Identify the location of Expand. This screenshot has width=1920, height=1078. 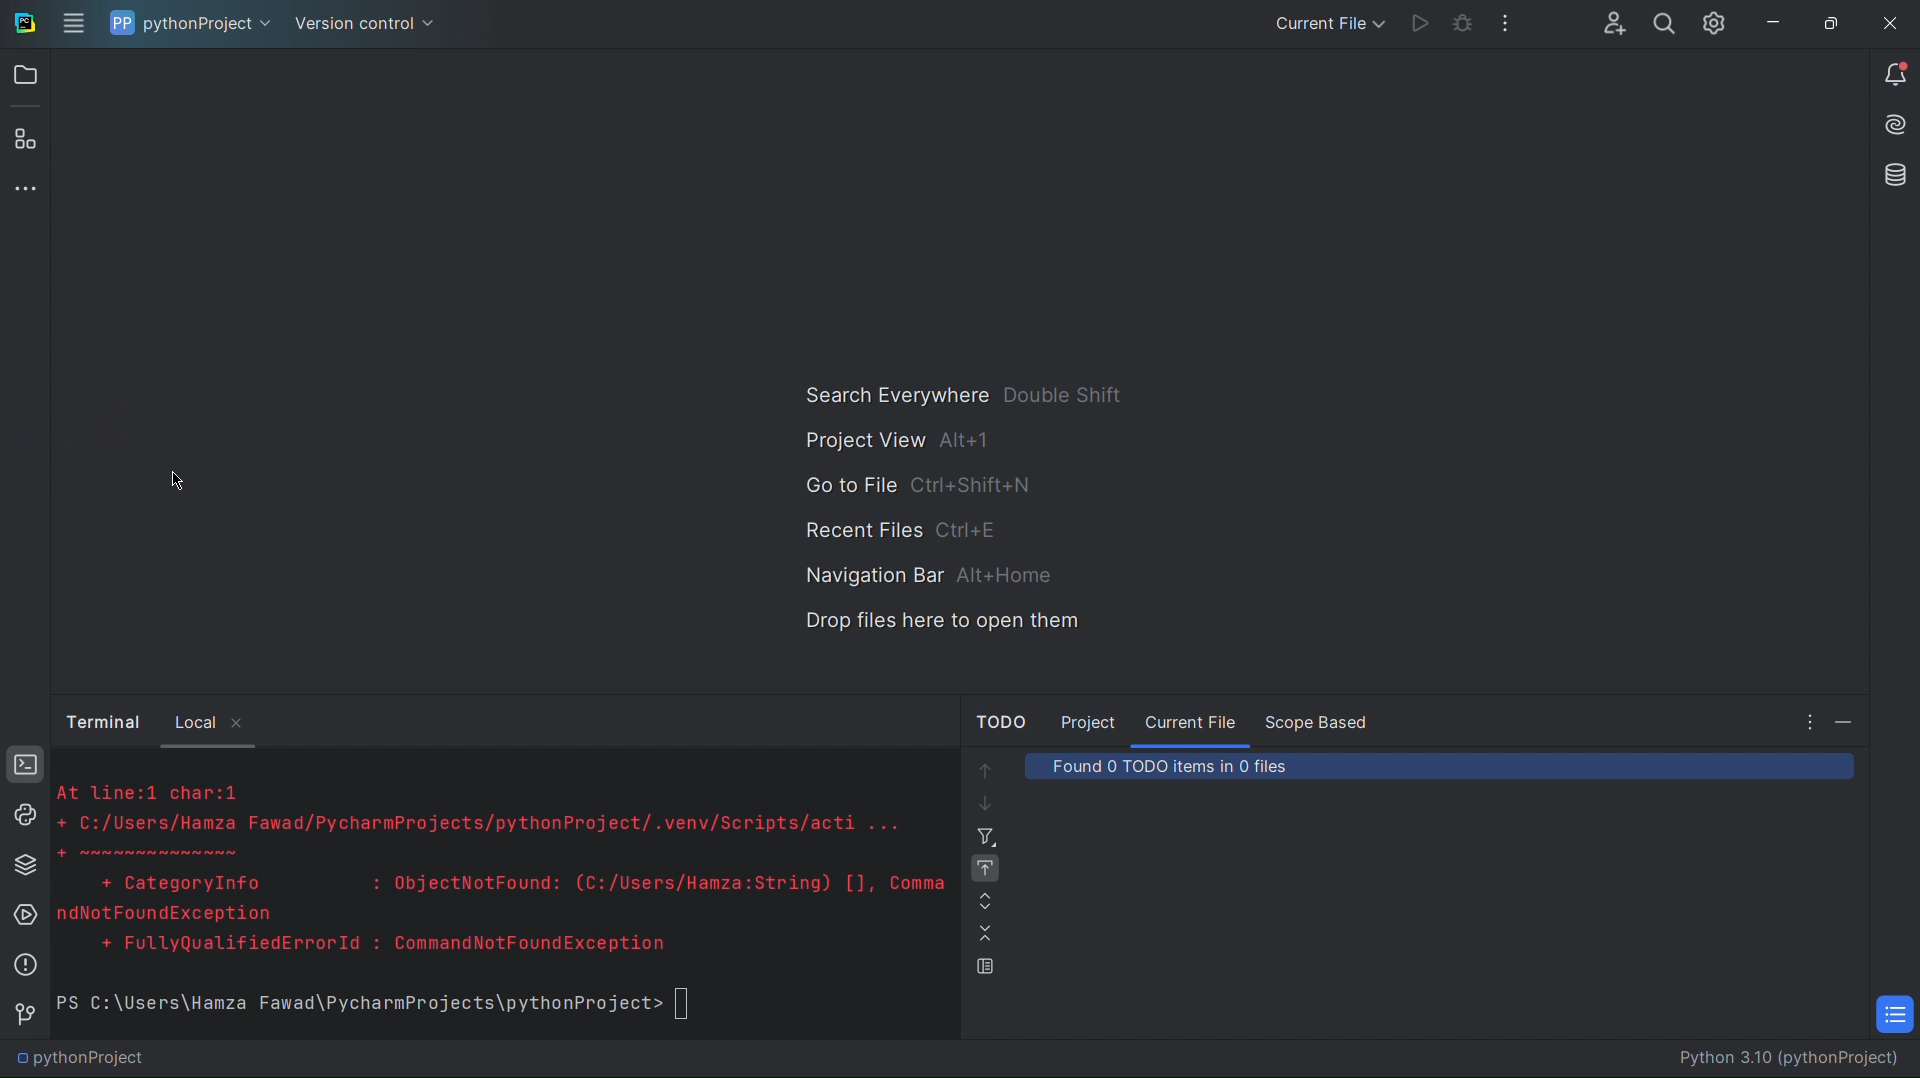
(982, 897).